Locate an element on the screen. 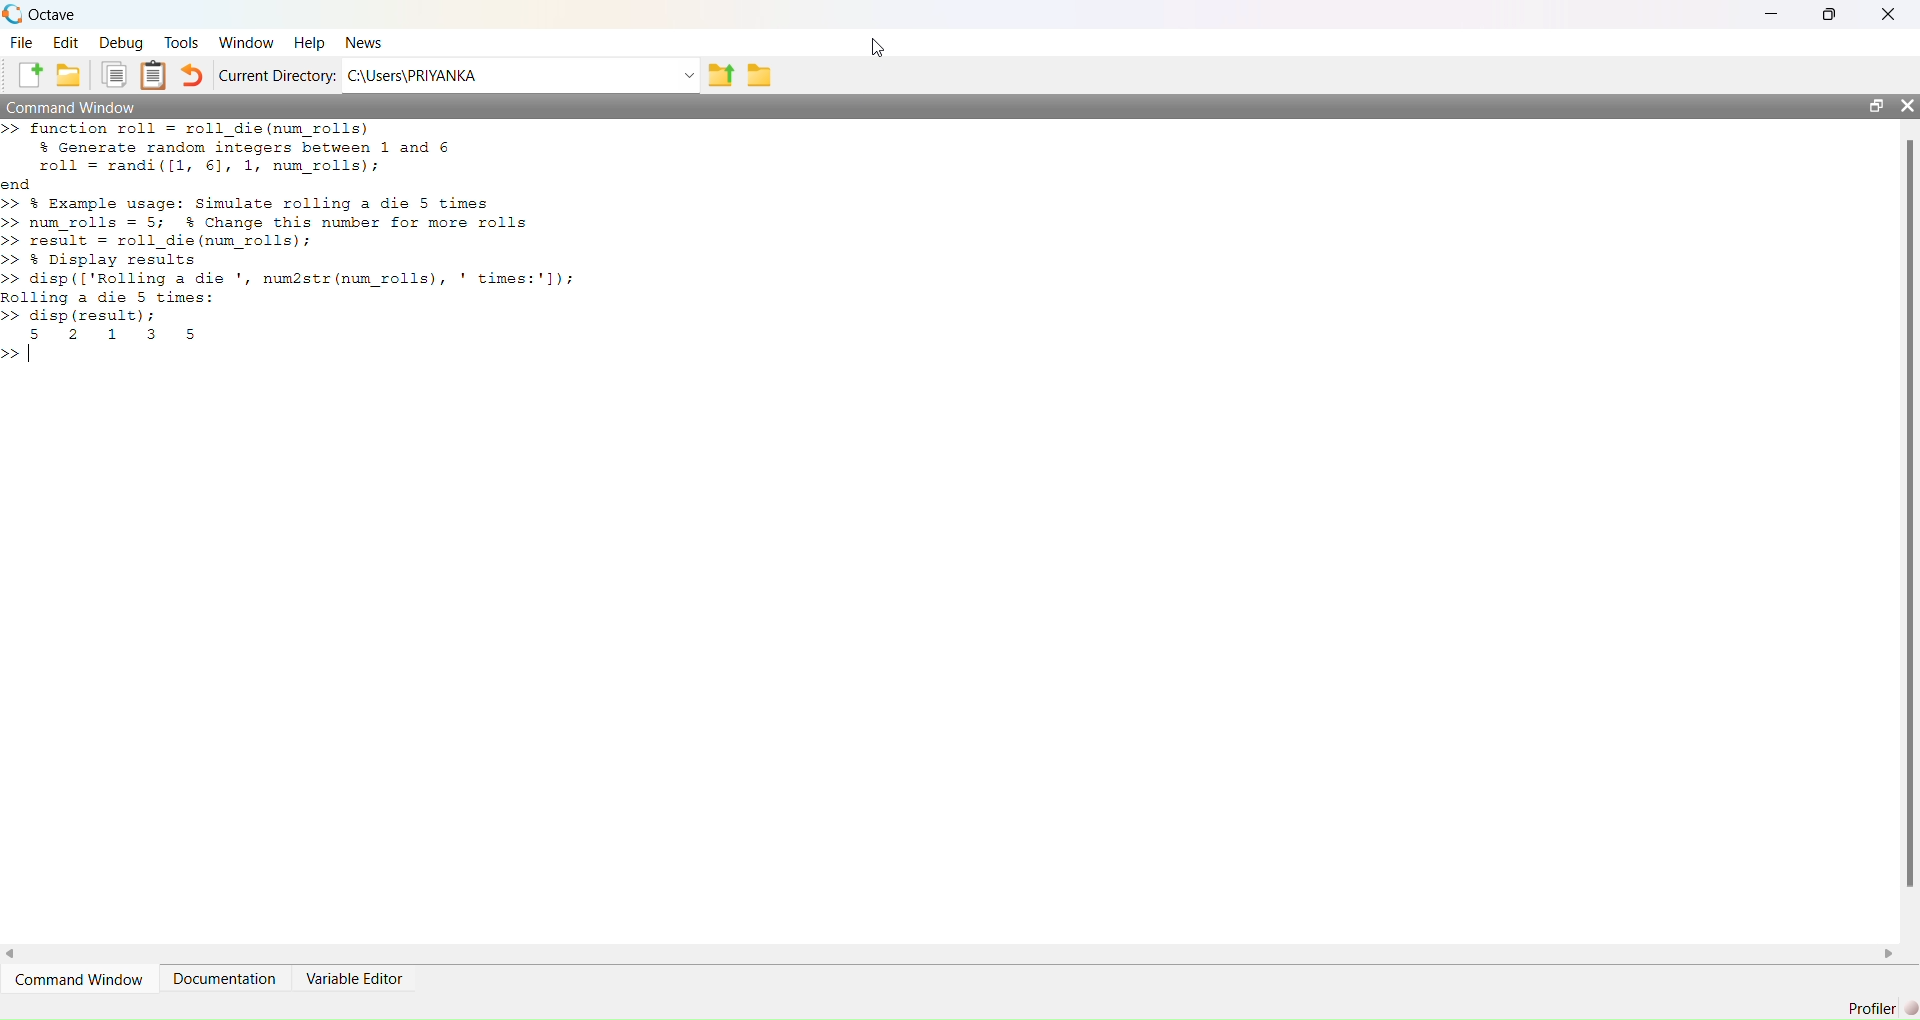 This screenshot has width=1920, height=1020. debug is located at coordinates (123, 43).